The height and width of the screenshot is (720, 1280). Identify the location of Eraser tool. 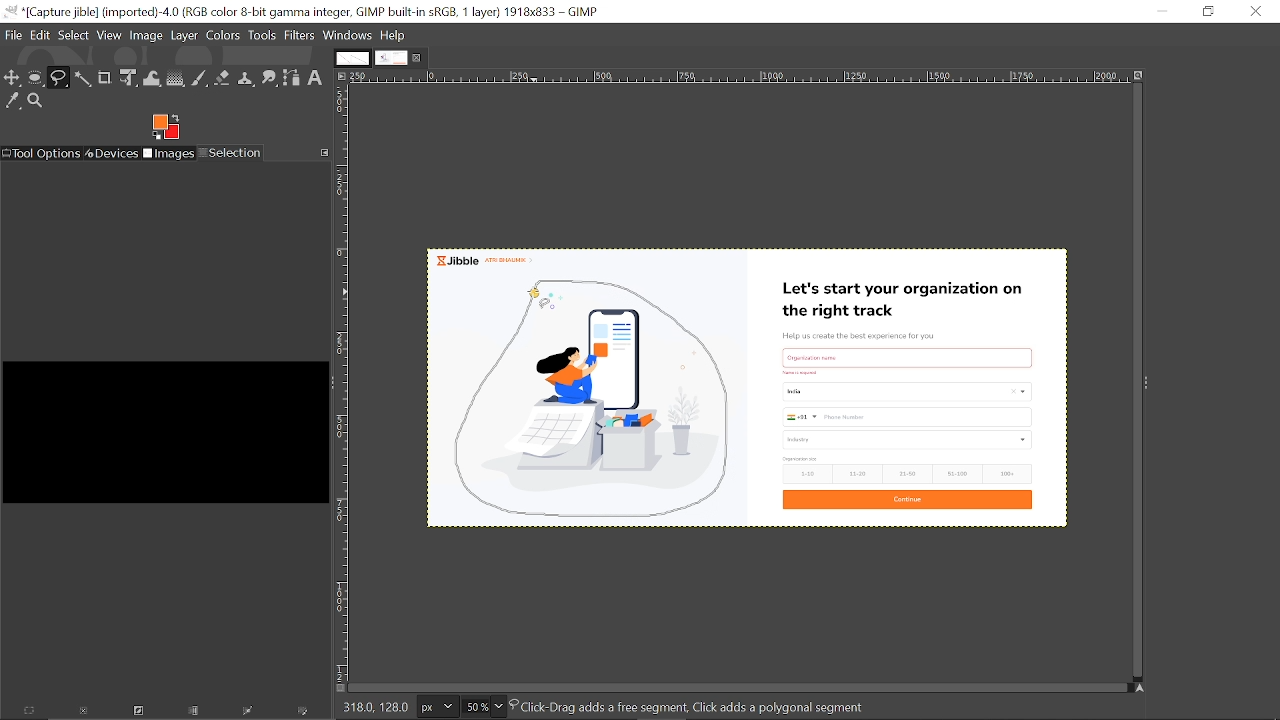
(223, 78).